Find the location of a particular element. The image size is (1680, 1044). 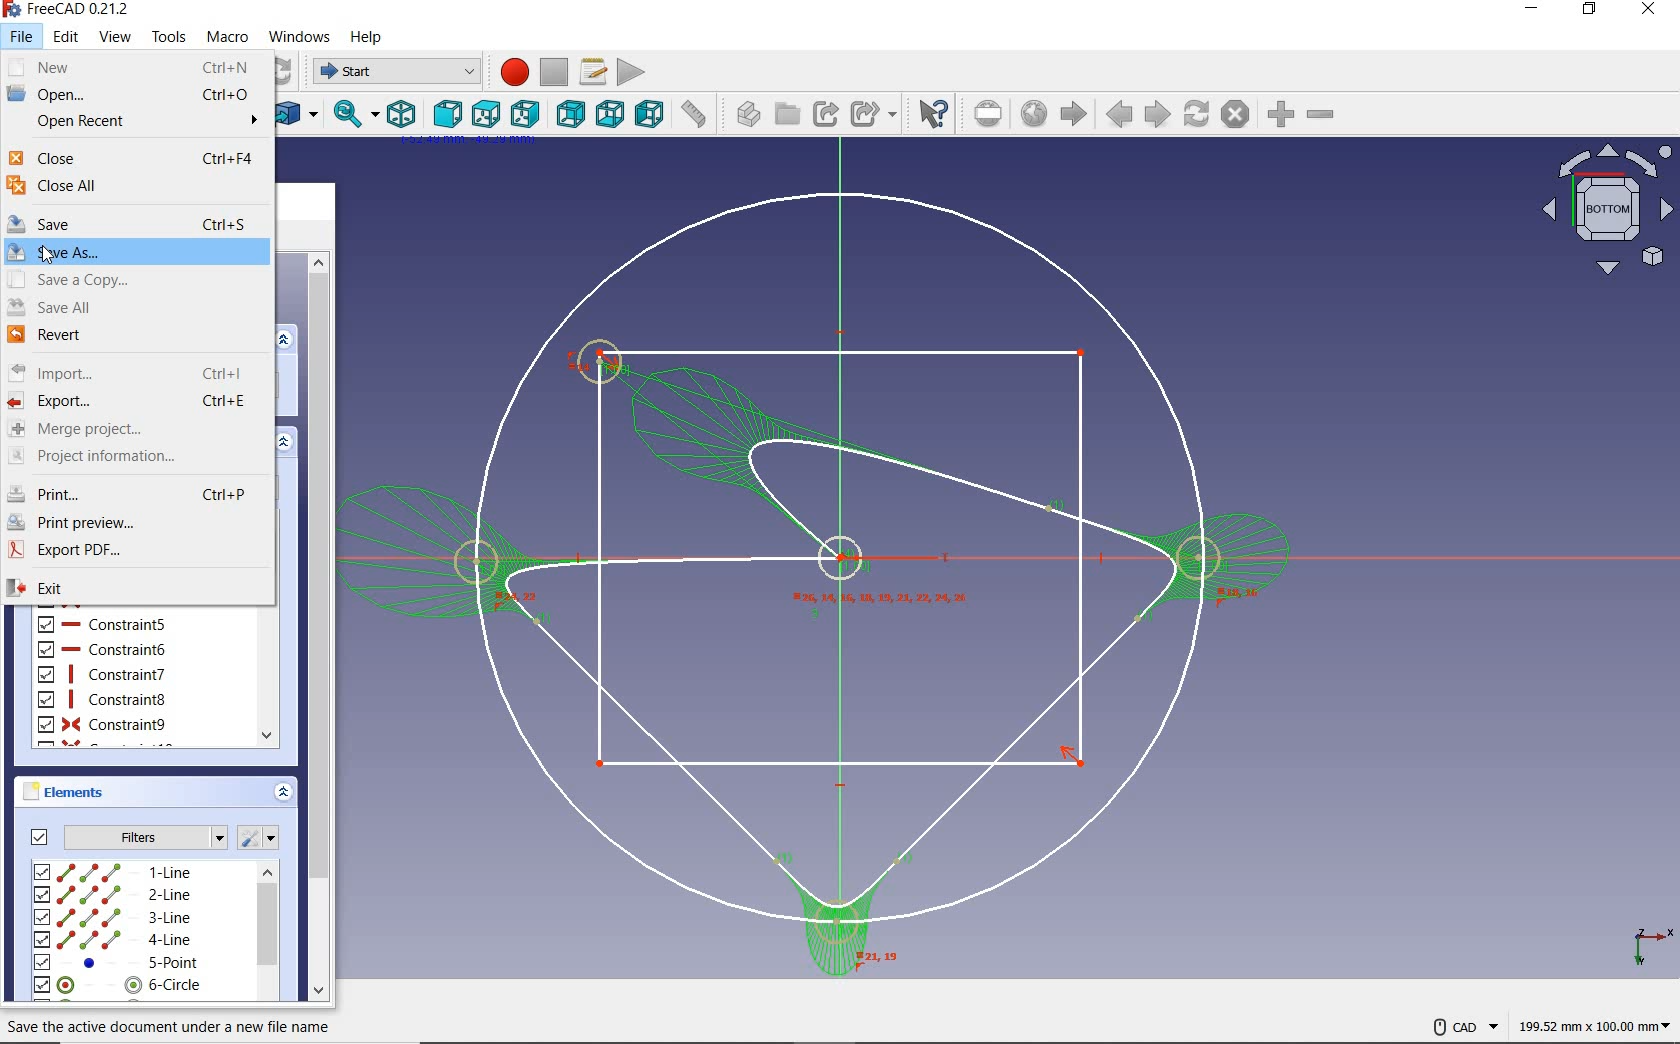

2-line is located at coordinates (113, 895).